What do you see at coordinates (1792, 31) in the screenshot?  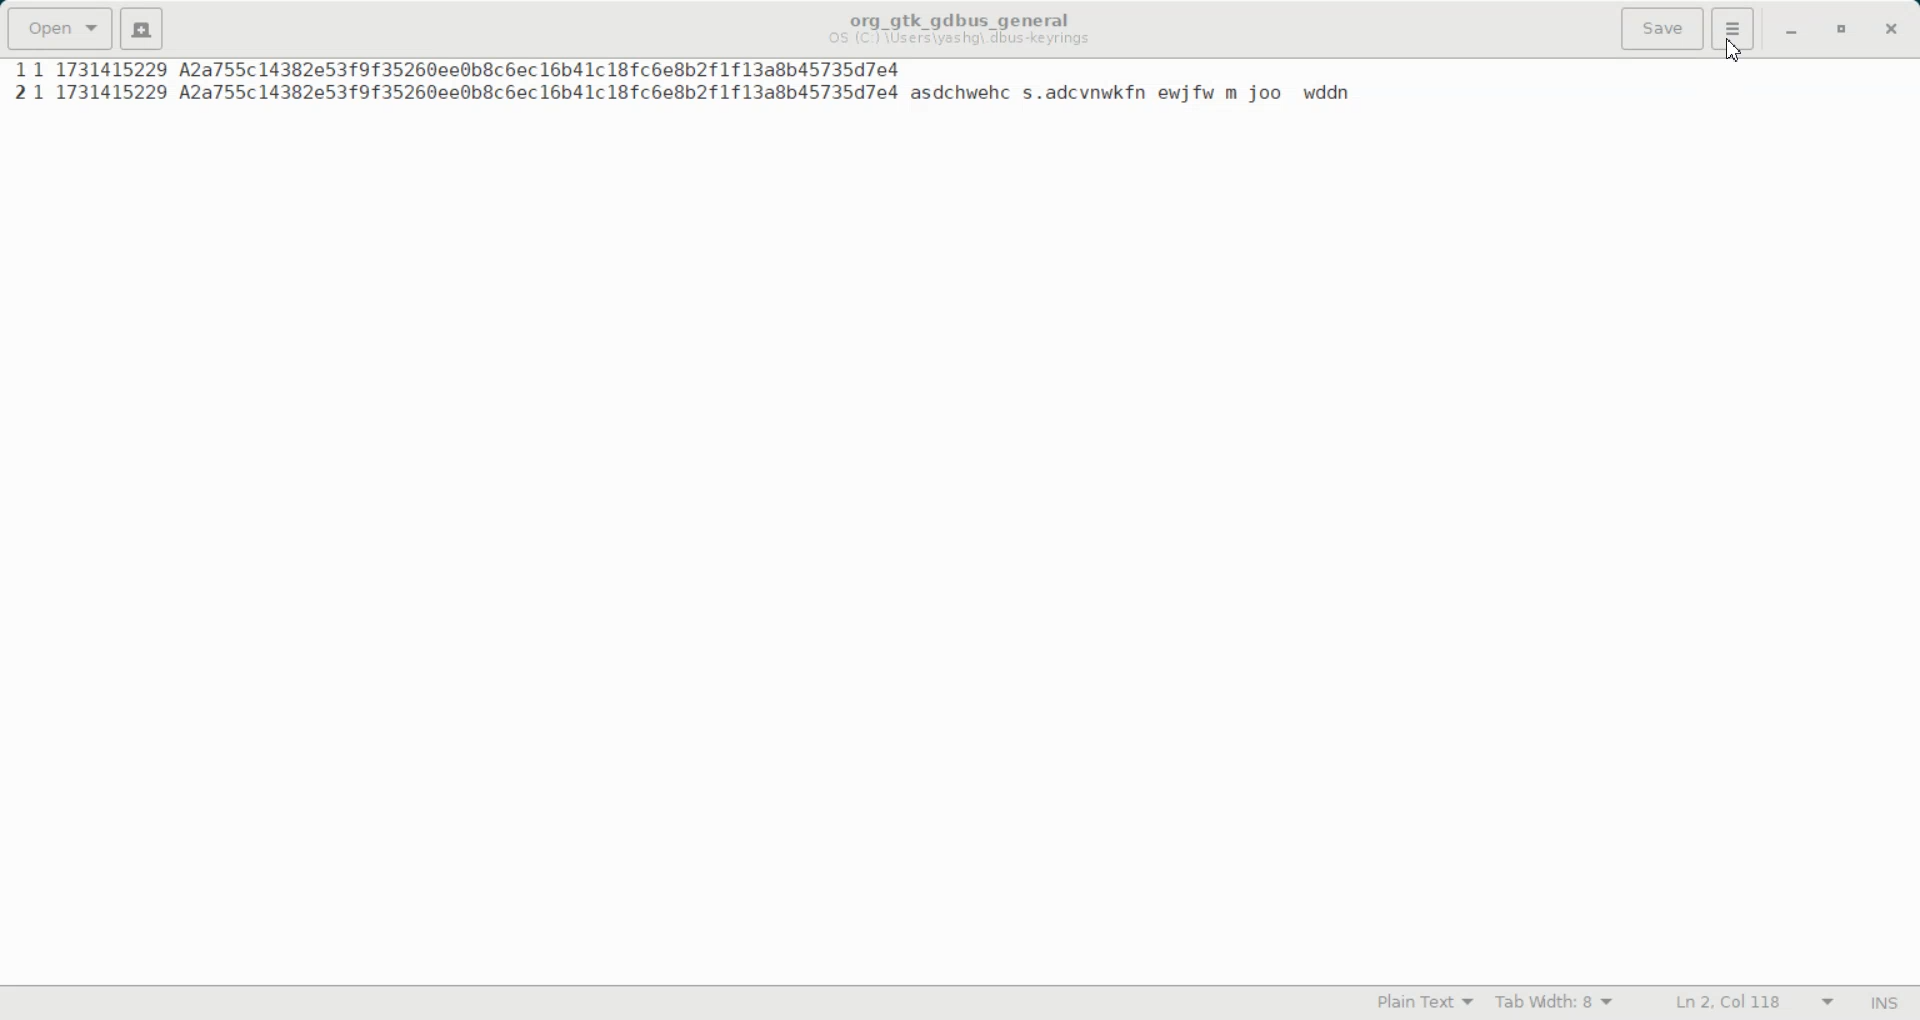 I see `Minimize` at bounding box center [1792, 31].